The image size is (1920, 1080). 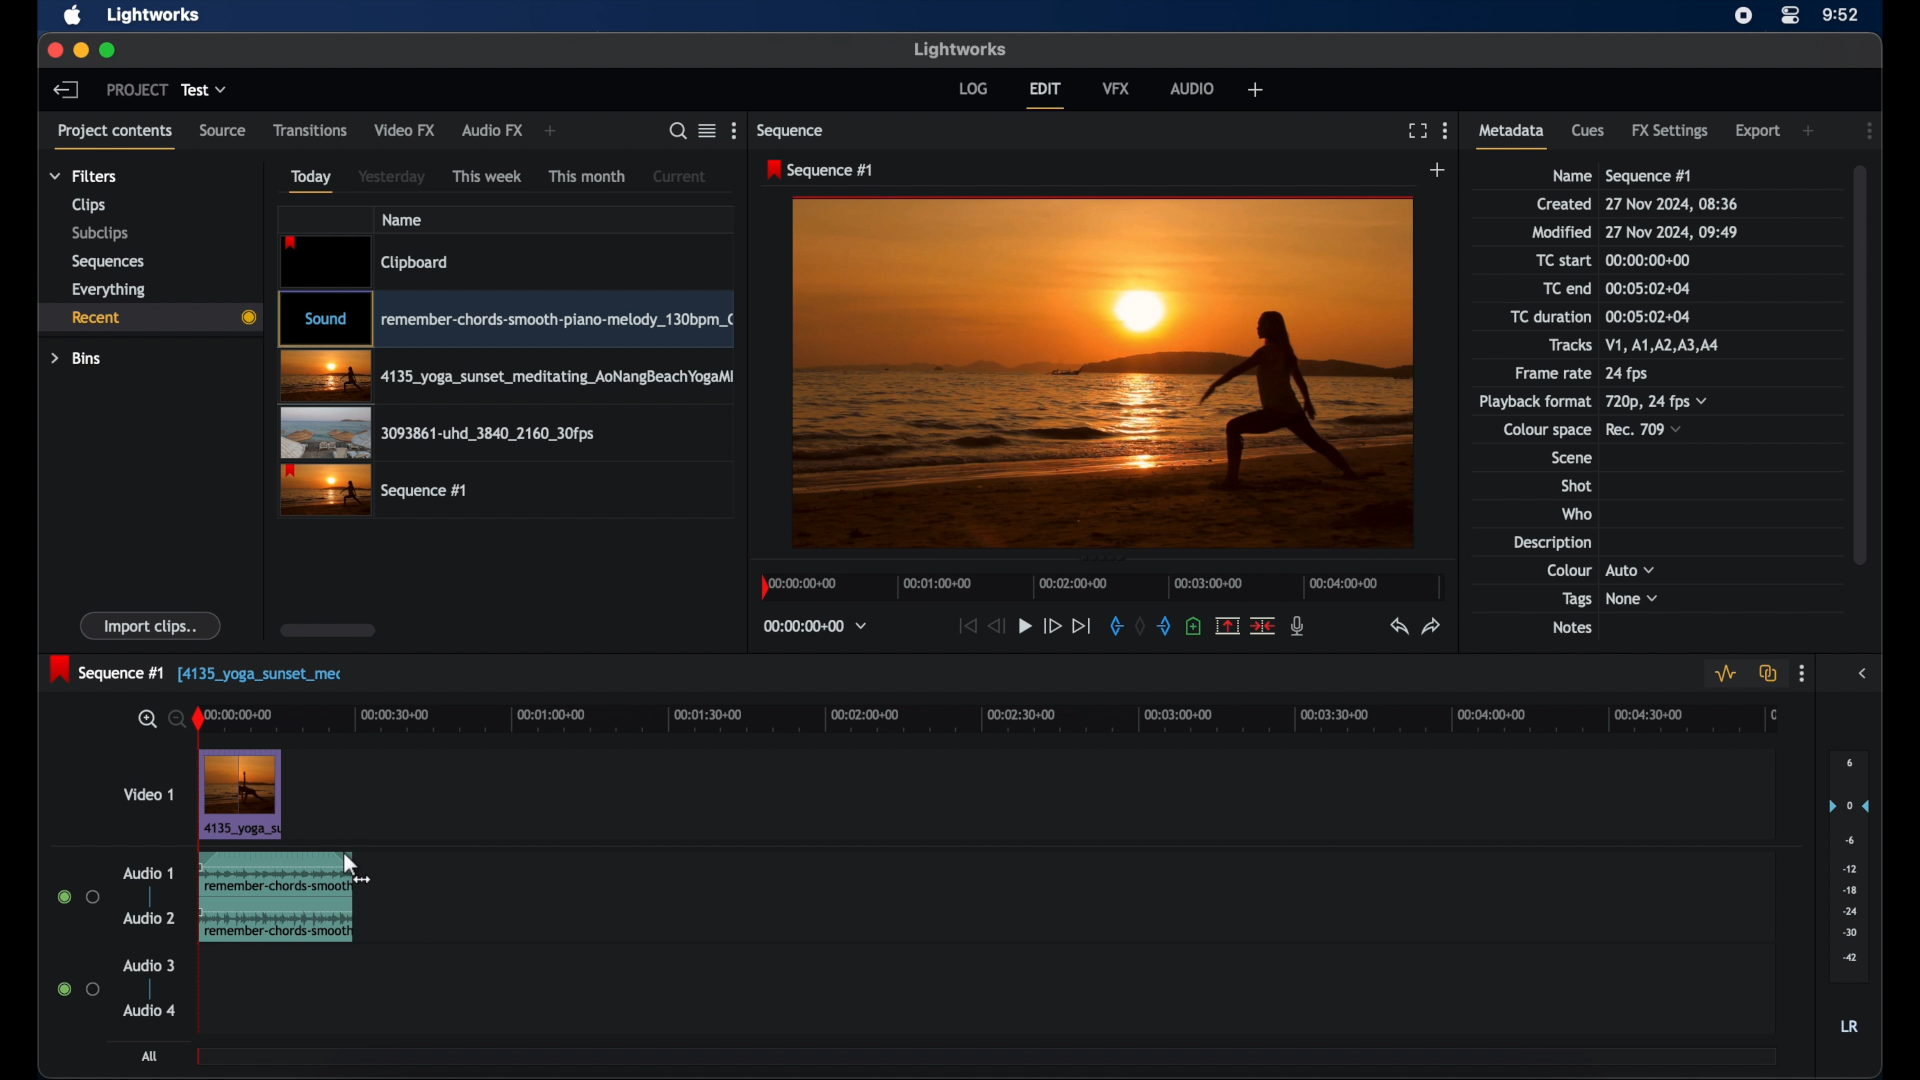 I want to click on test, so click(x=204, y=89).